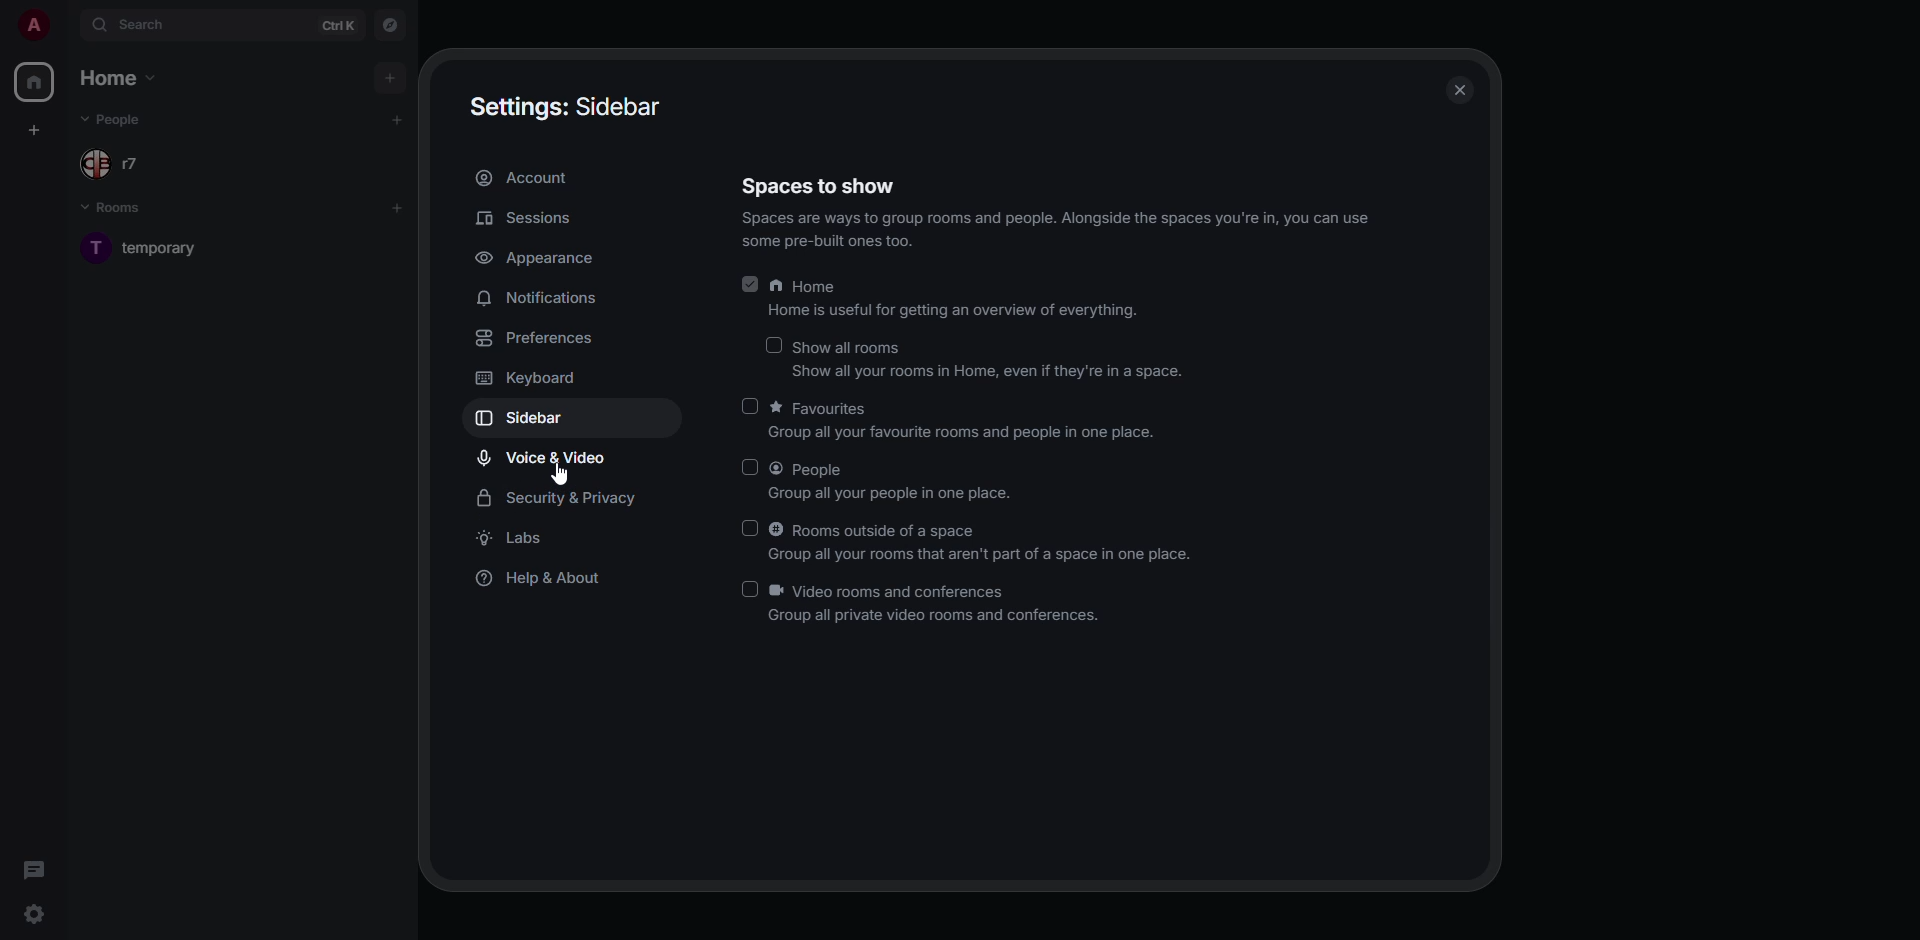  I want to click on settings sidebar, so click(572, 108).